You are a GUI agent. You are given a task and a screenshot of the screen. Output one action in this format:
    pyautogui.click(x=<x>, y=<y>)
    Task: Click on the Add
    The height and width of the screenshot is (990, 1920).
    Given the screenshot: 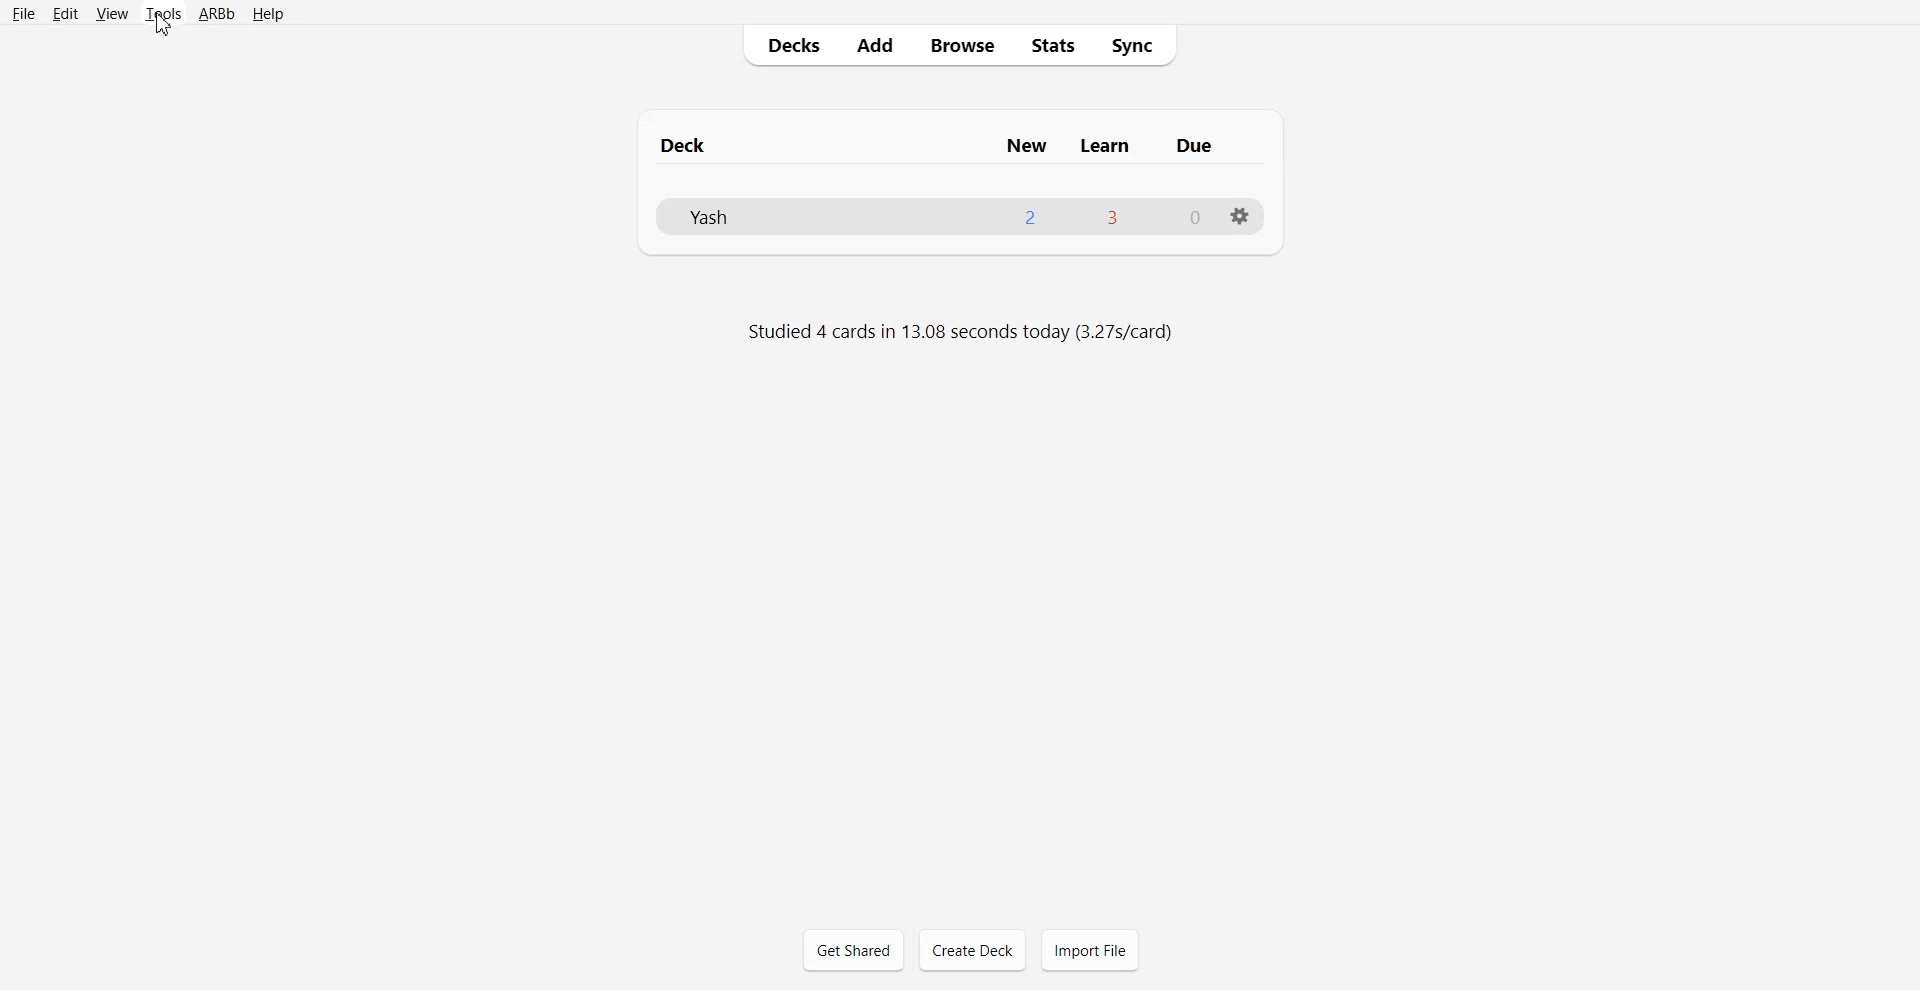 What is the action you would take?
    pyautogui.click(x=874, y=45)
    